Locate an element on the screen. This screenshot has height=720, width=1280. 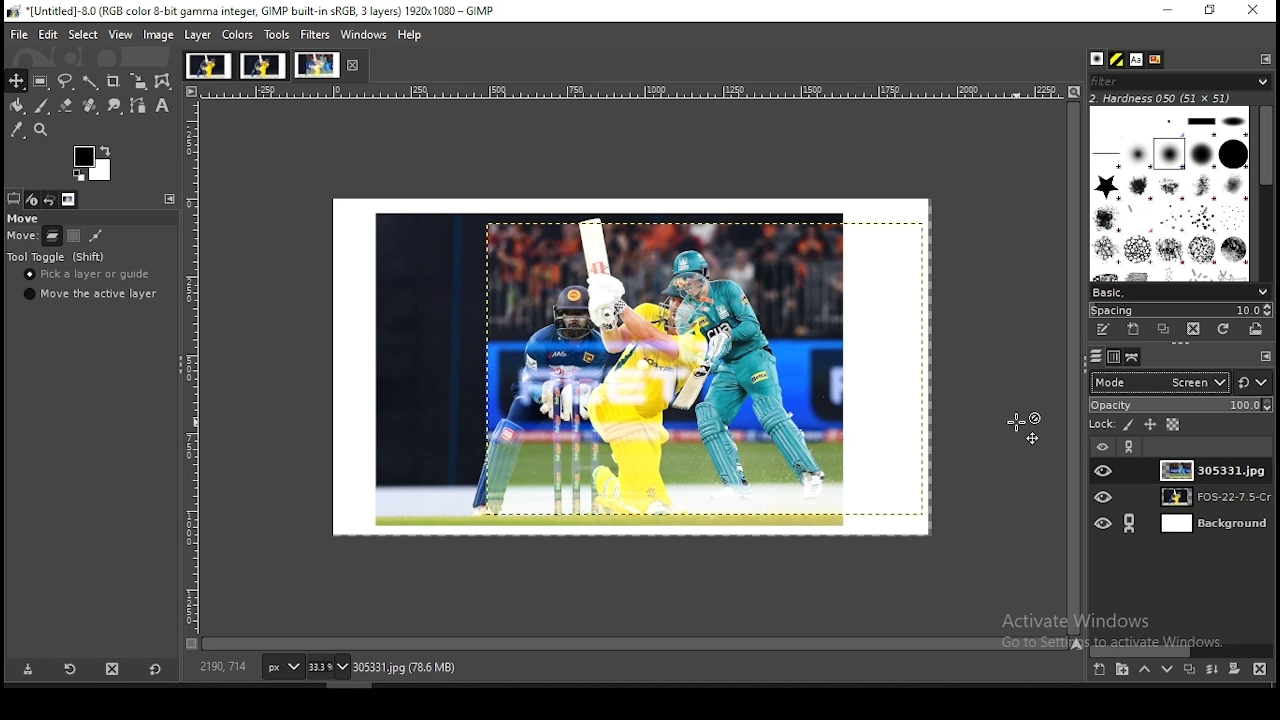
new layer group is located at coordinates (1122, 669).